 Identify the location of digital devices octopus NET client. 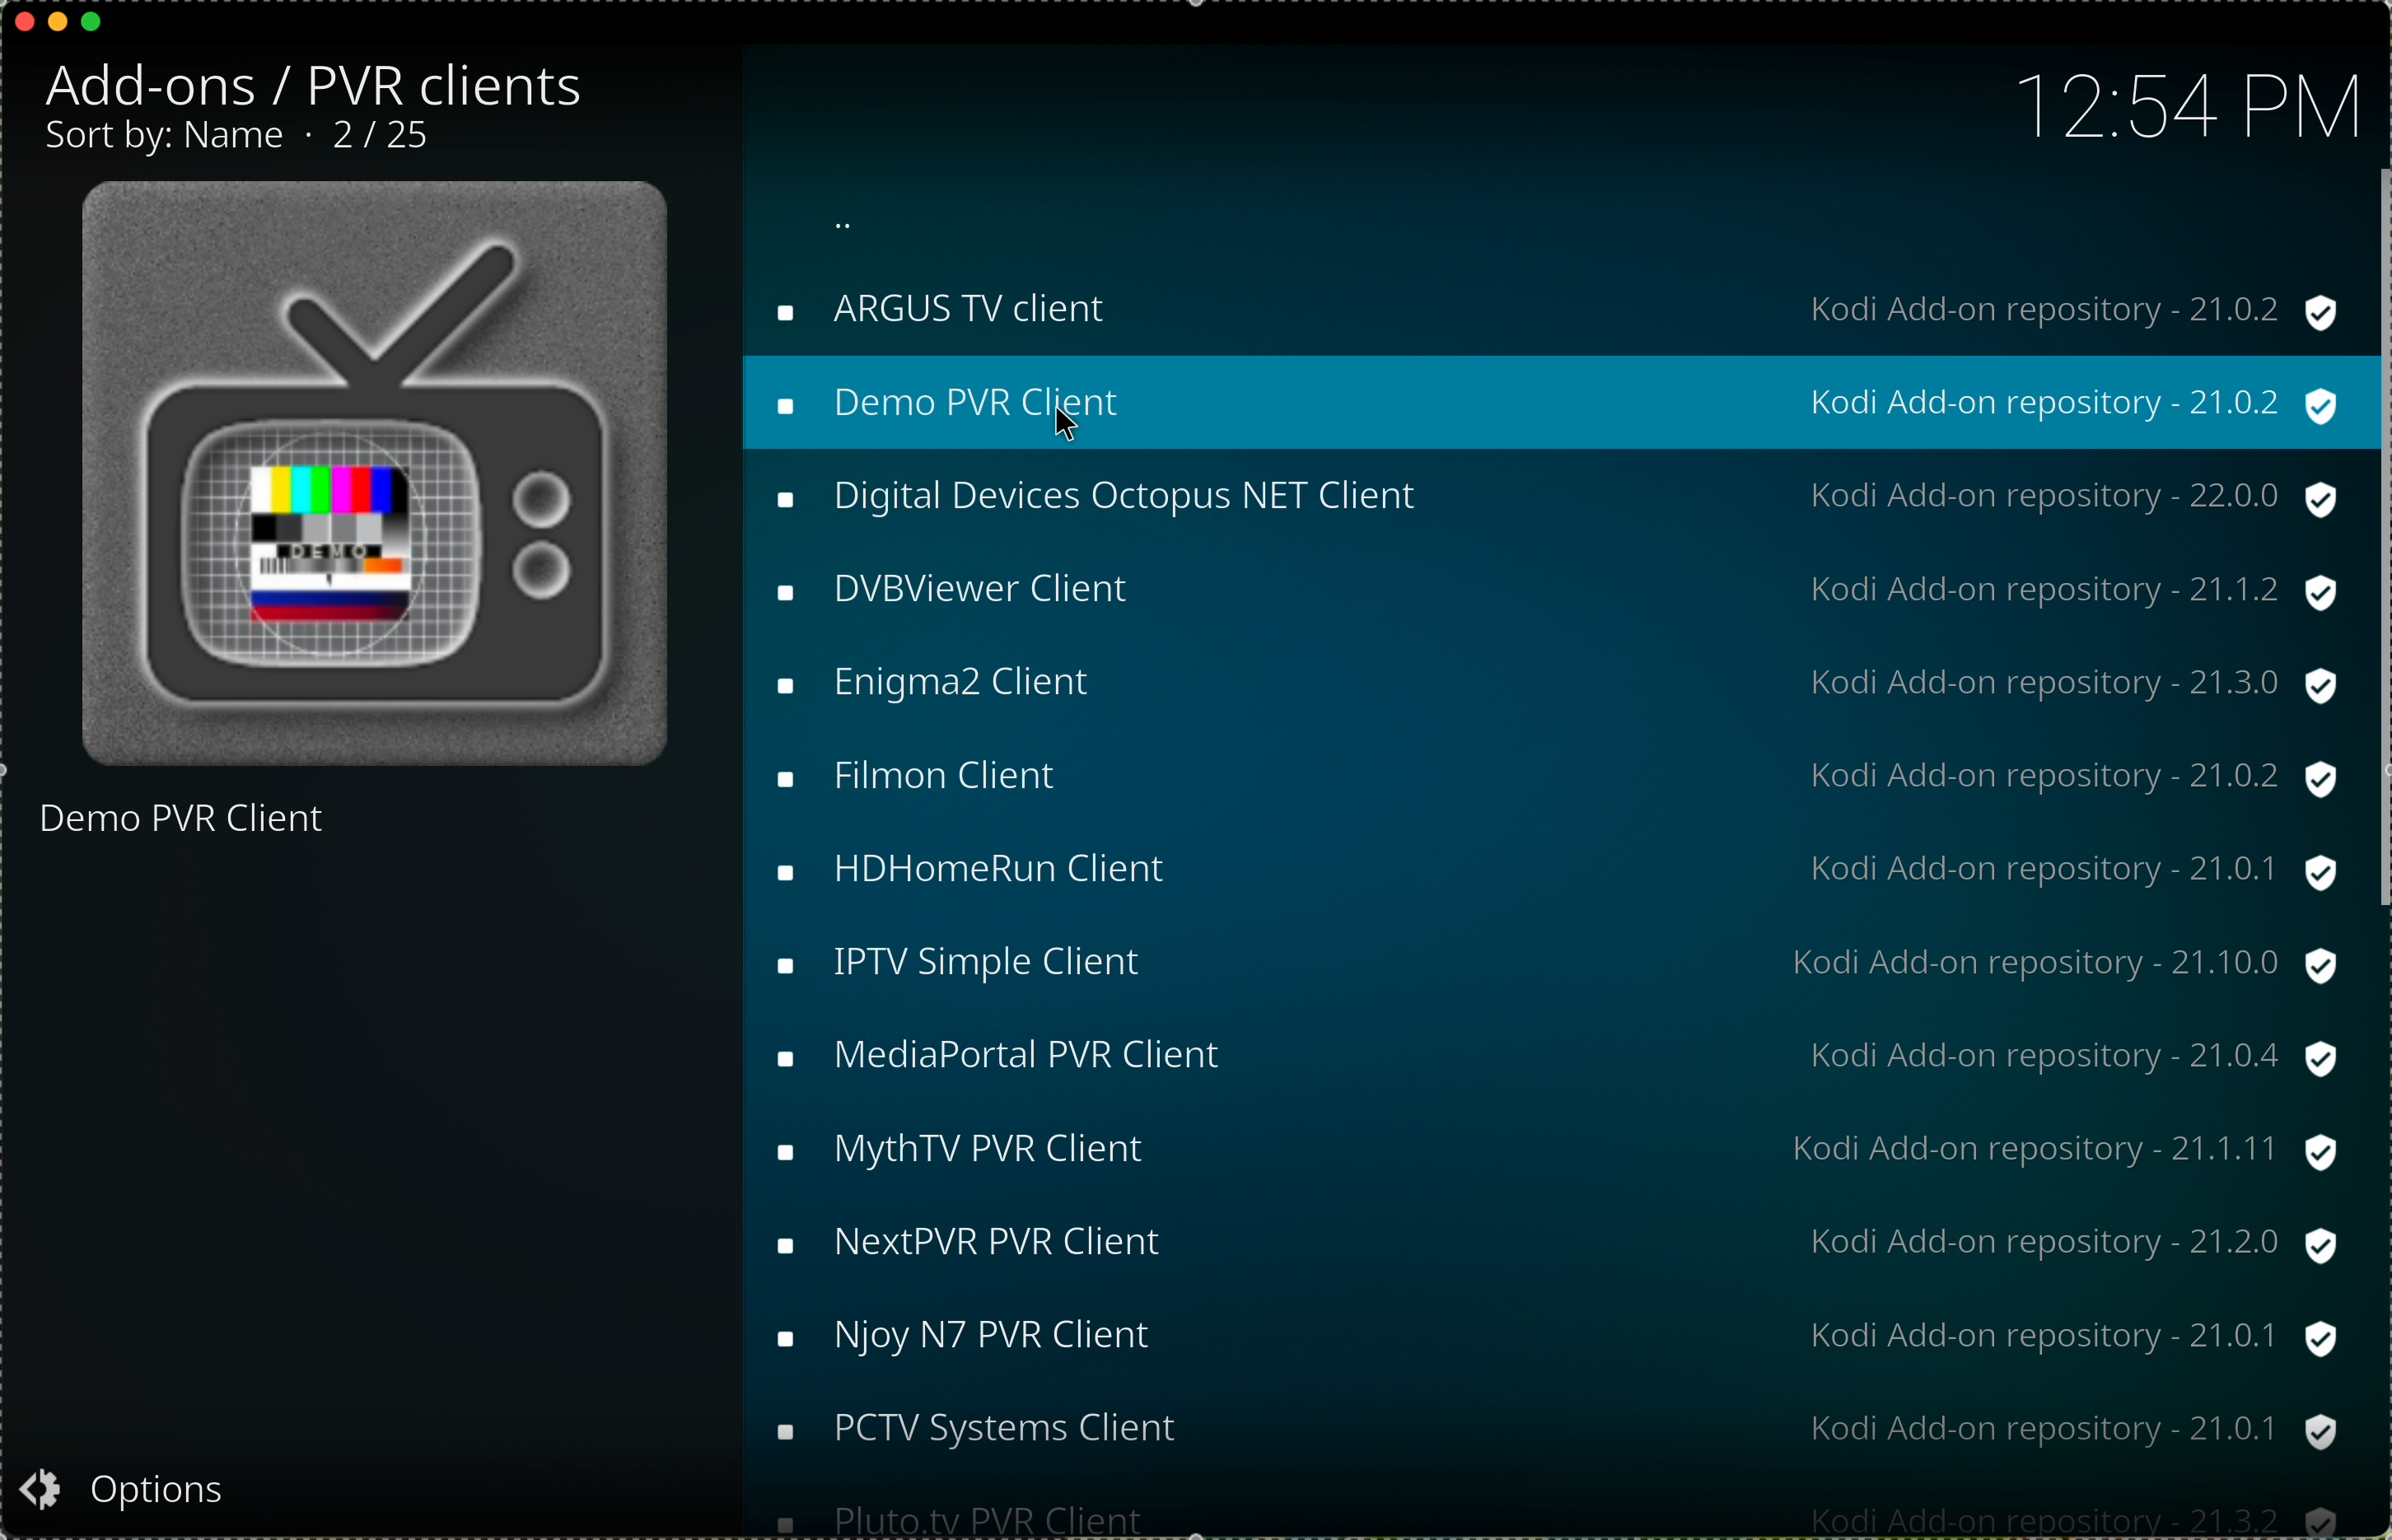
(1126, 496).